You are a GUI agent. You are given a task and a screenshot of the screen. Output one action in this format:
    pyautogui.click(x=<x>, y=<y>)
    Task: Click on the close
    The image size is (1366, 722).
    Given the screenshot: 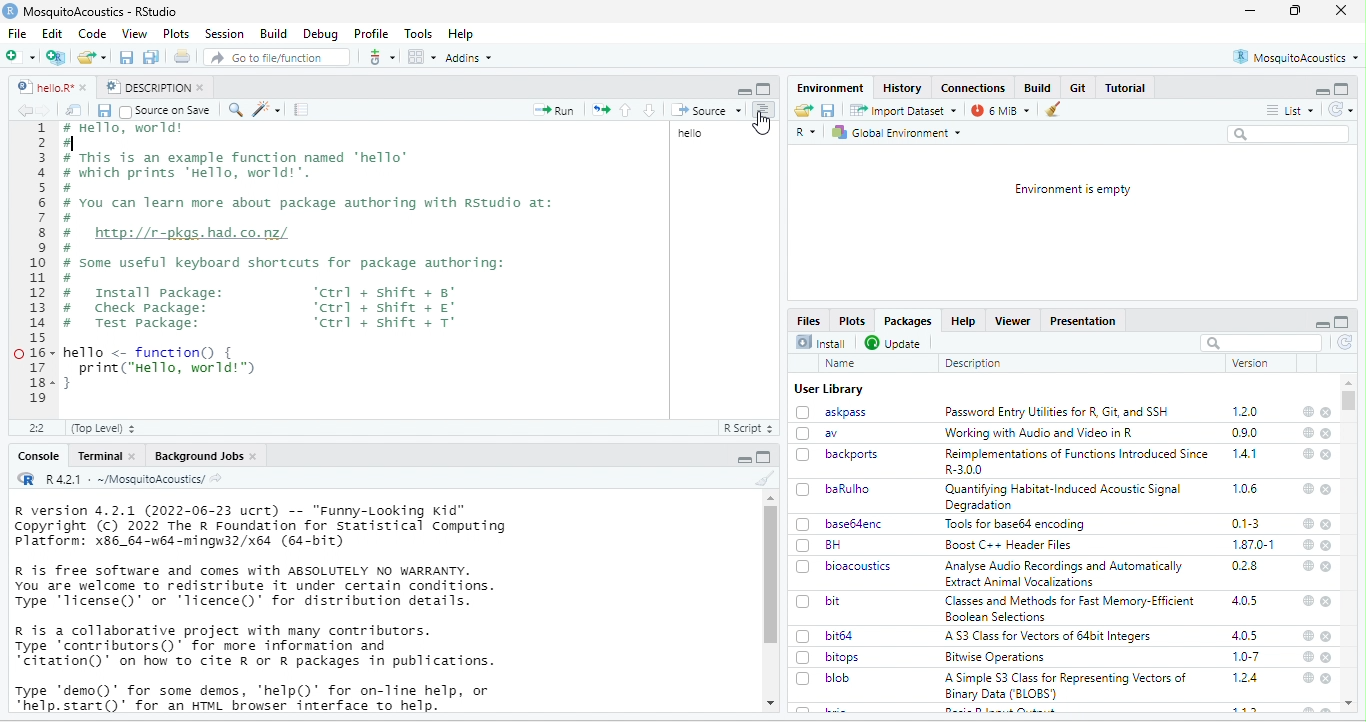 What is the action you would take?
    pyautogui.click(x=1342, y=11)
    